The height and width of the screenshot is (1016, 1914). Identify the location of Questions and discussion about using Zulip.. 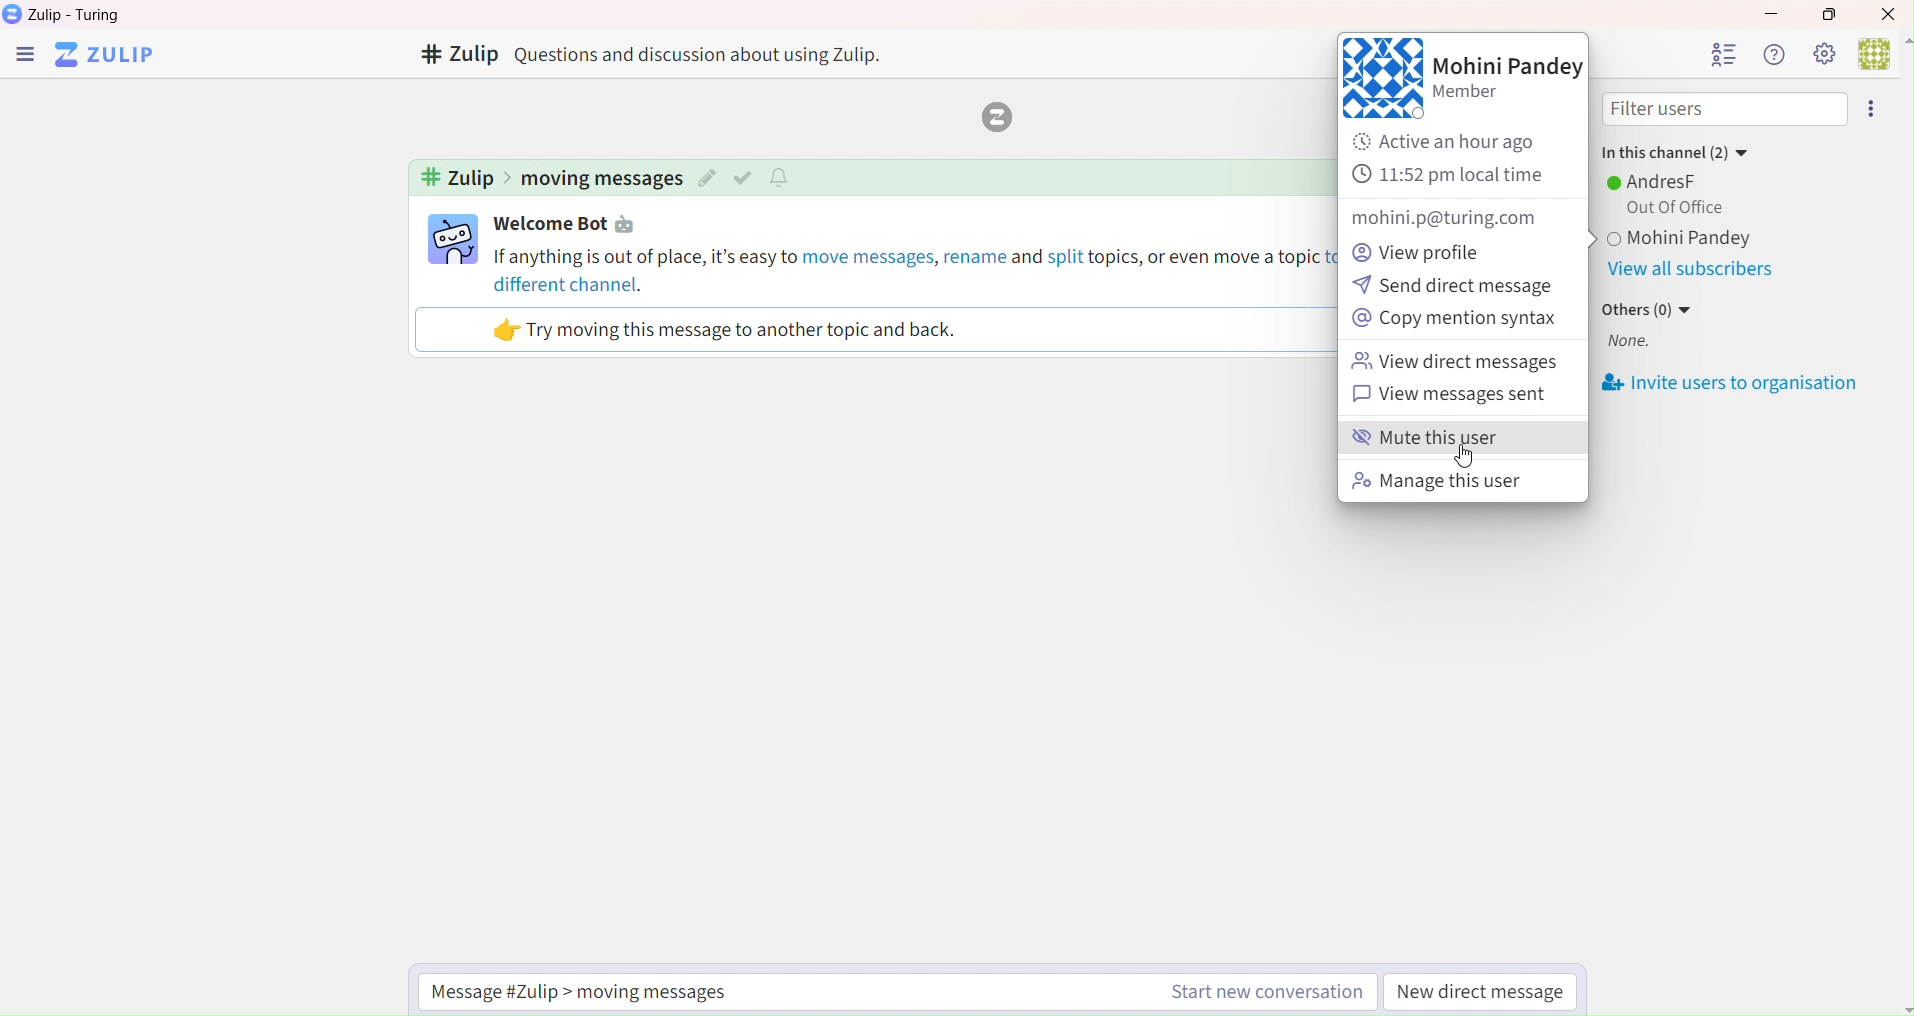
(707, 54).